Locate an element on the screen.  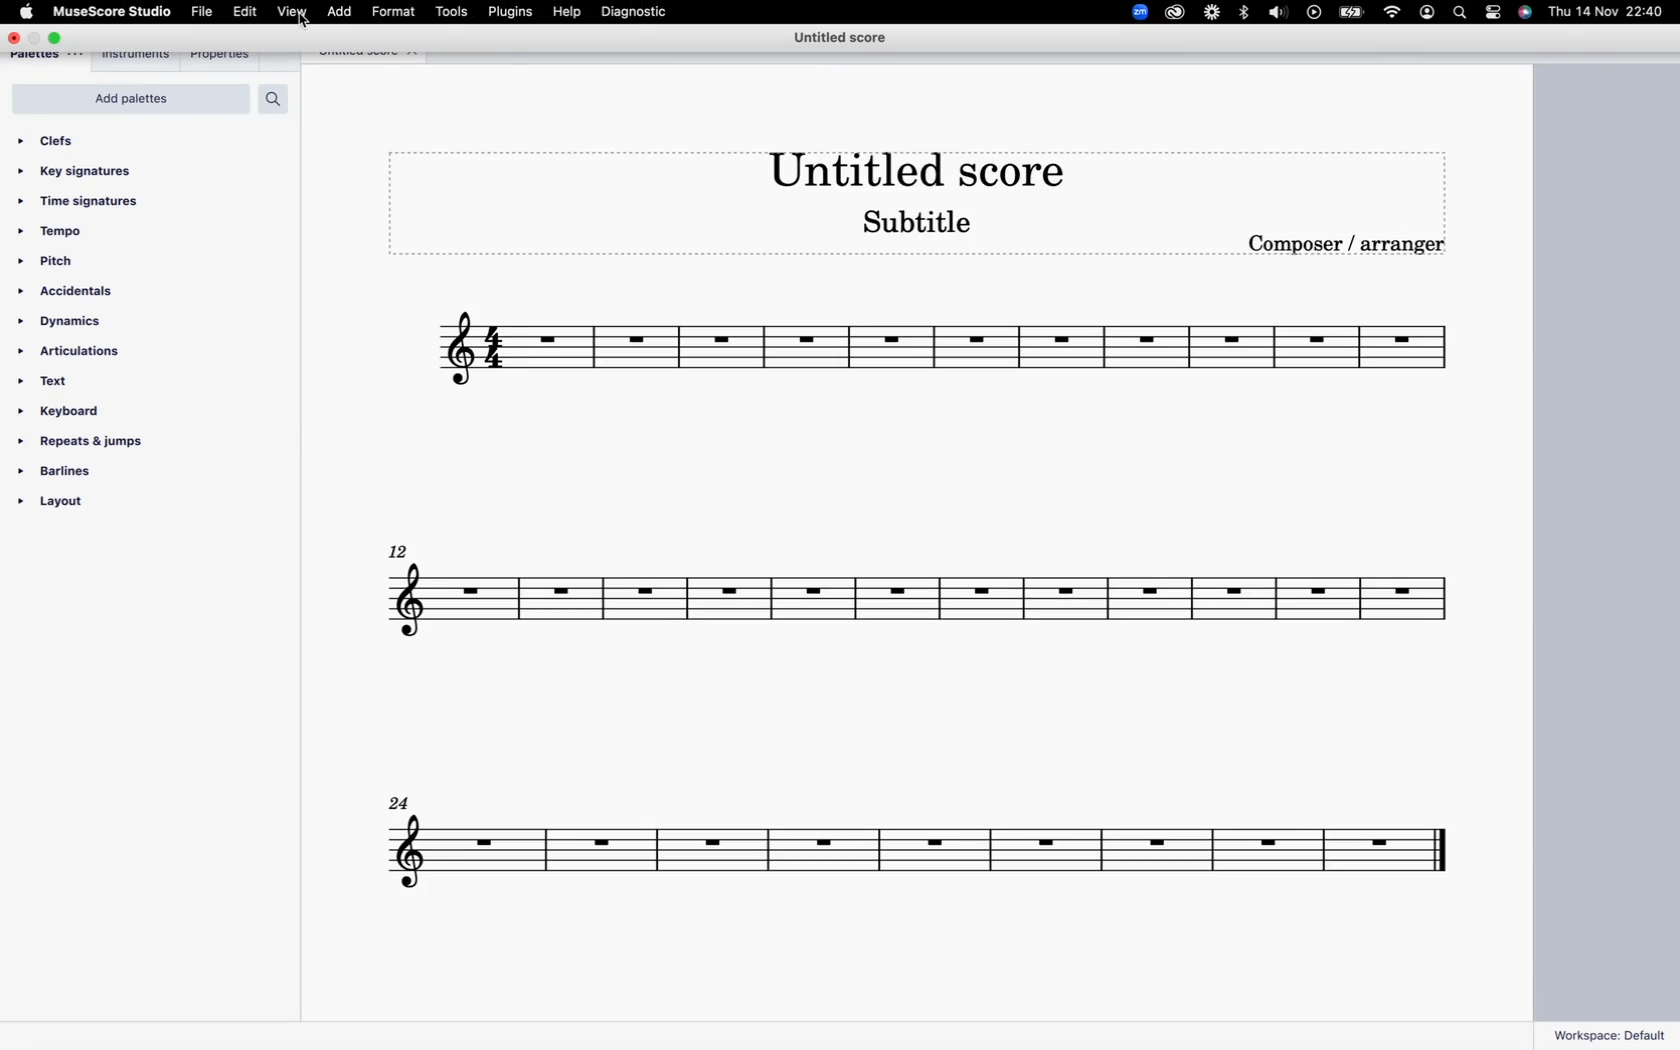
siri is located at coordinates (1527, 13).